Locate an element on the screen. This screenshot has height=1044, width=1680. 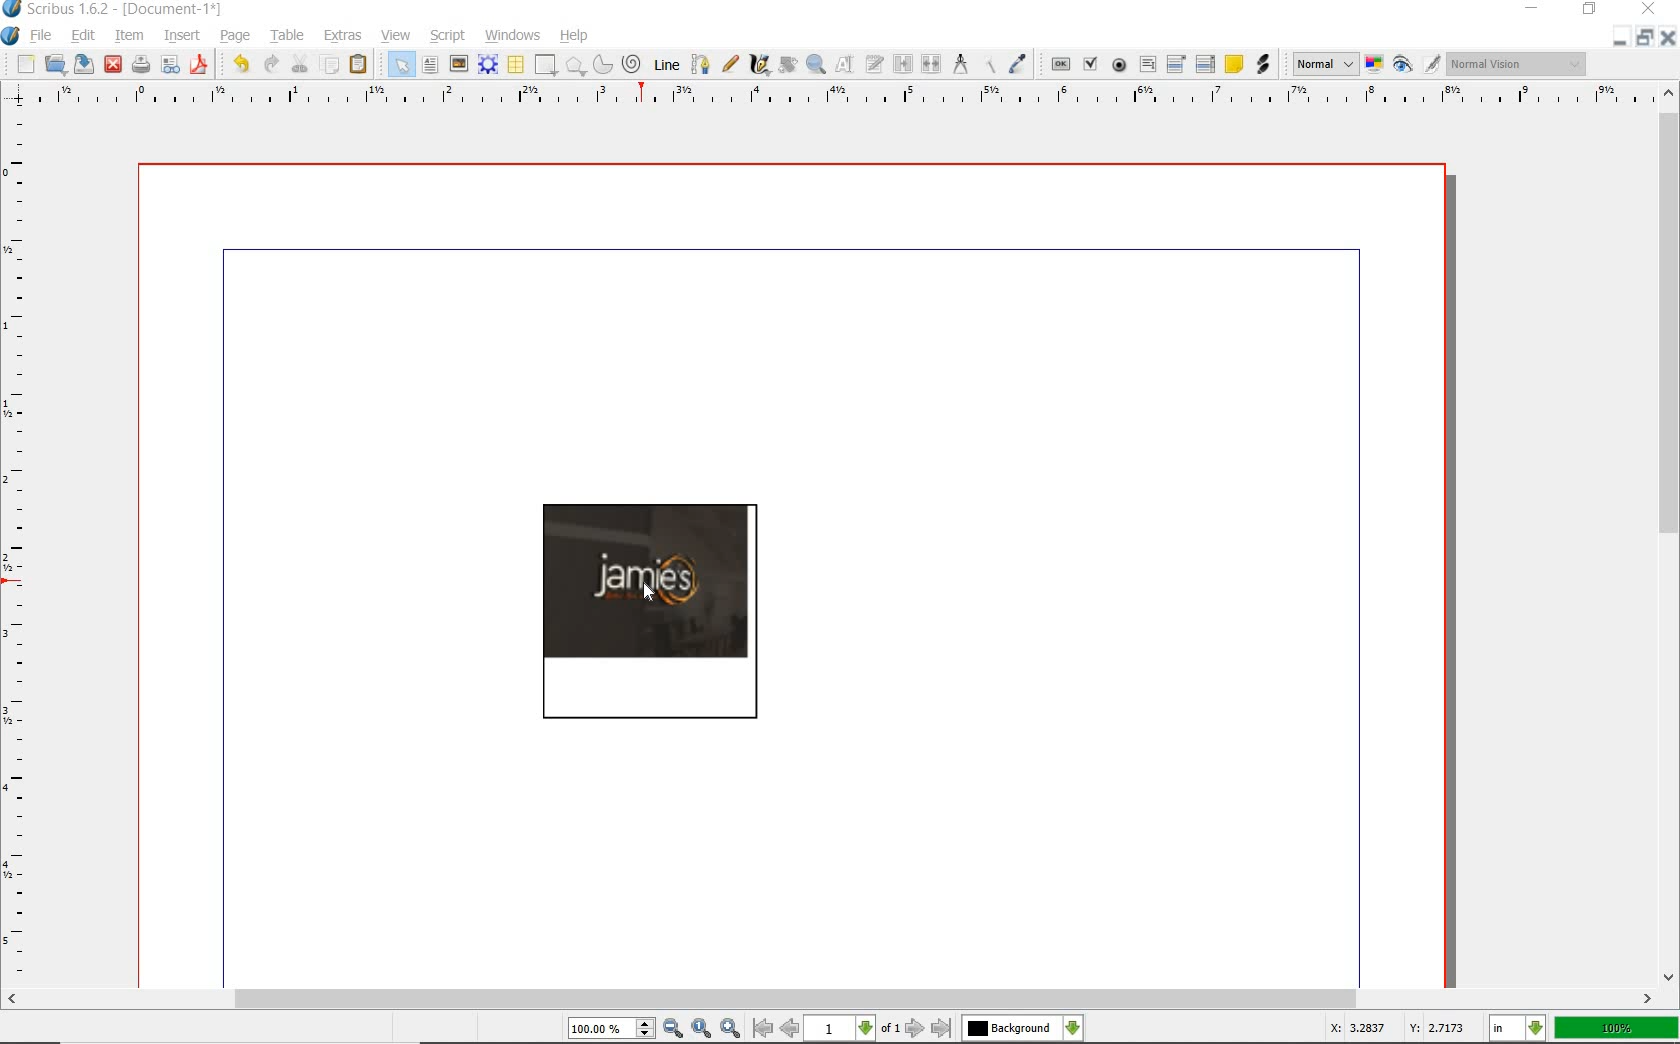
open is located at coordinates (55, 64).